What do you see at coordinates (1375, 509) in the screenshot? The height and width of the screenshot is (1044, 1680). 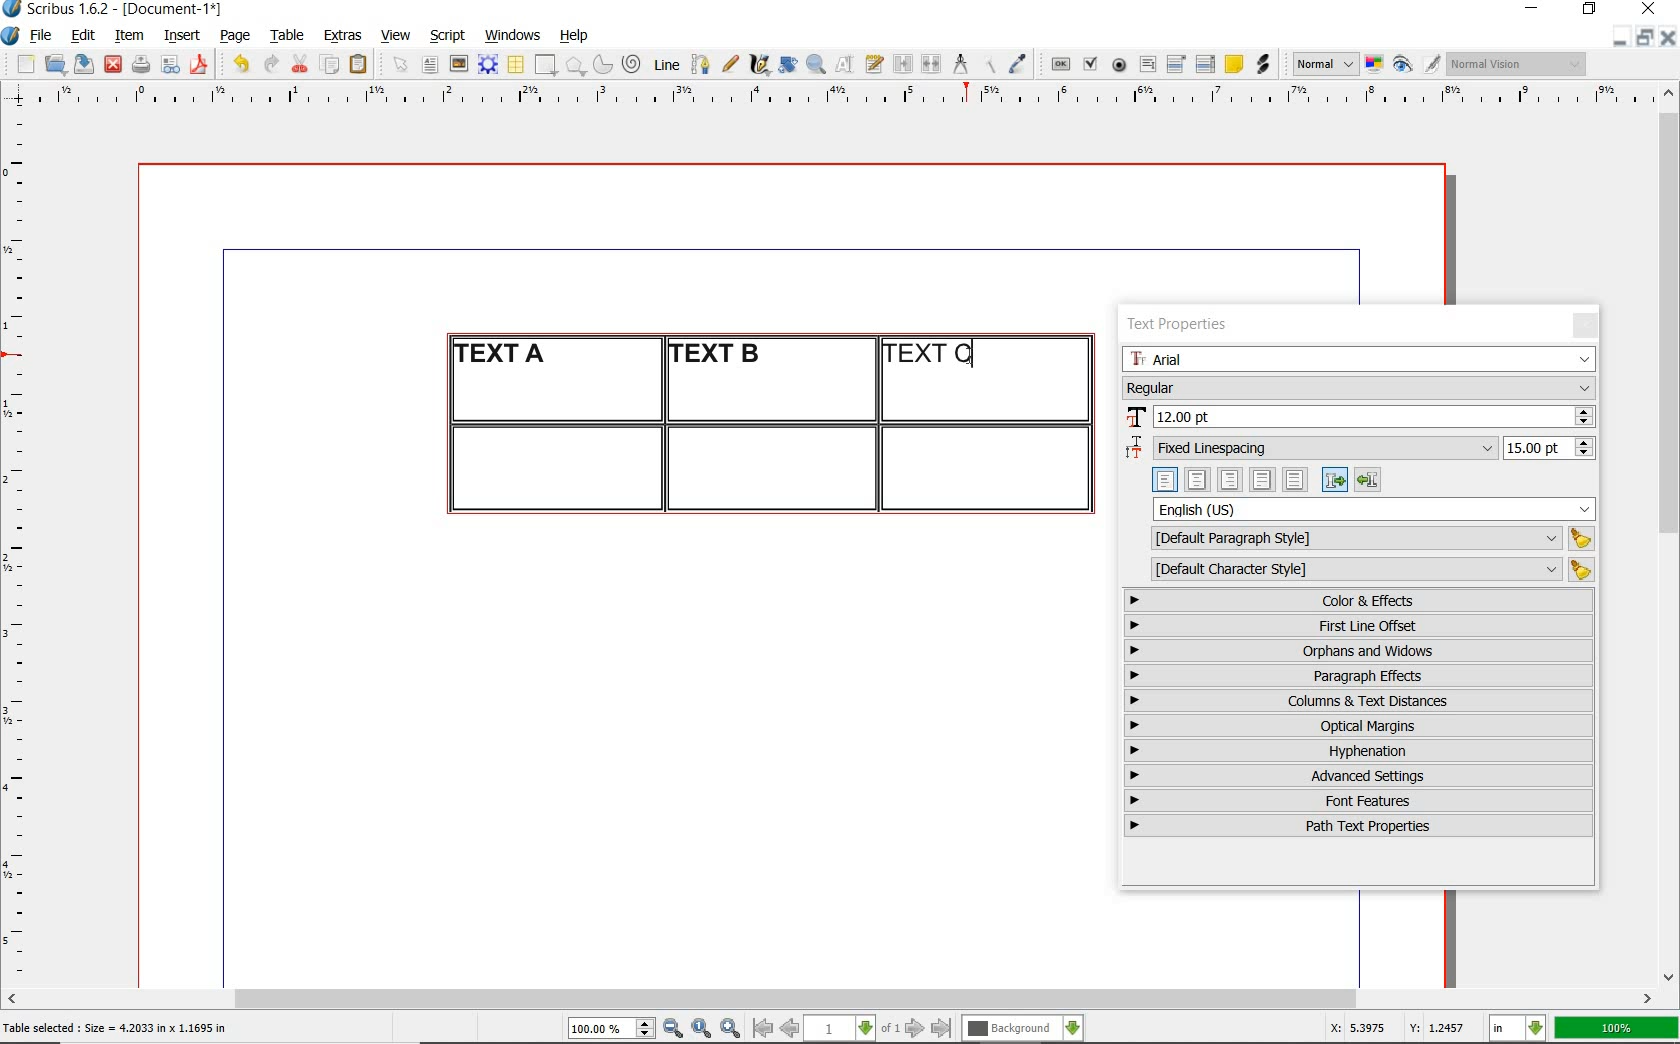 I see `text language` at bounding box center [1375, 509].